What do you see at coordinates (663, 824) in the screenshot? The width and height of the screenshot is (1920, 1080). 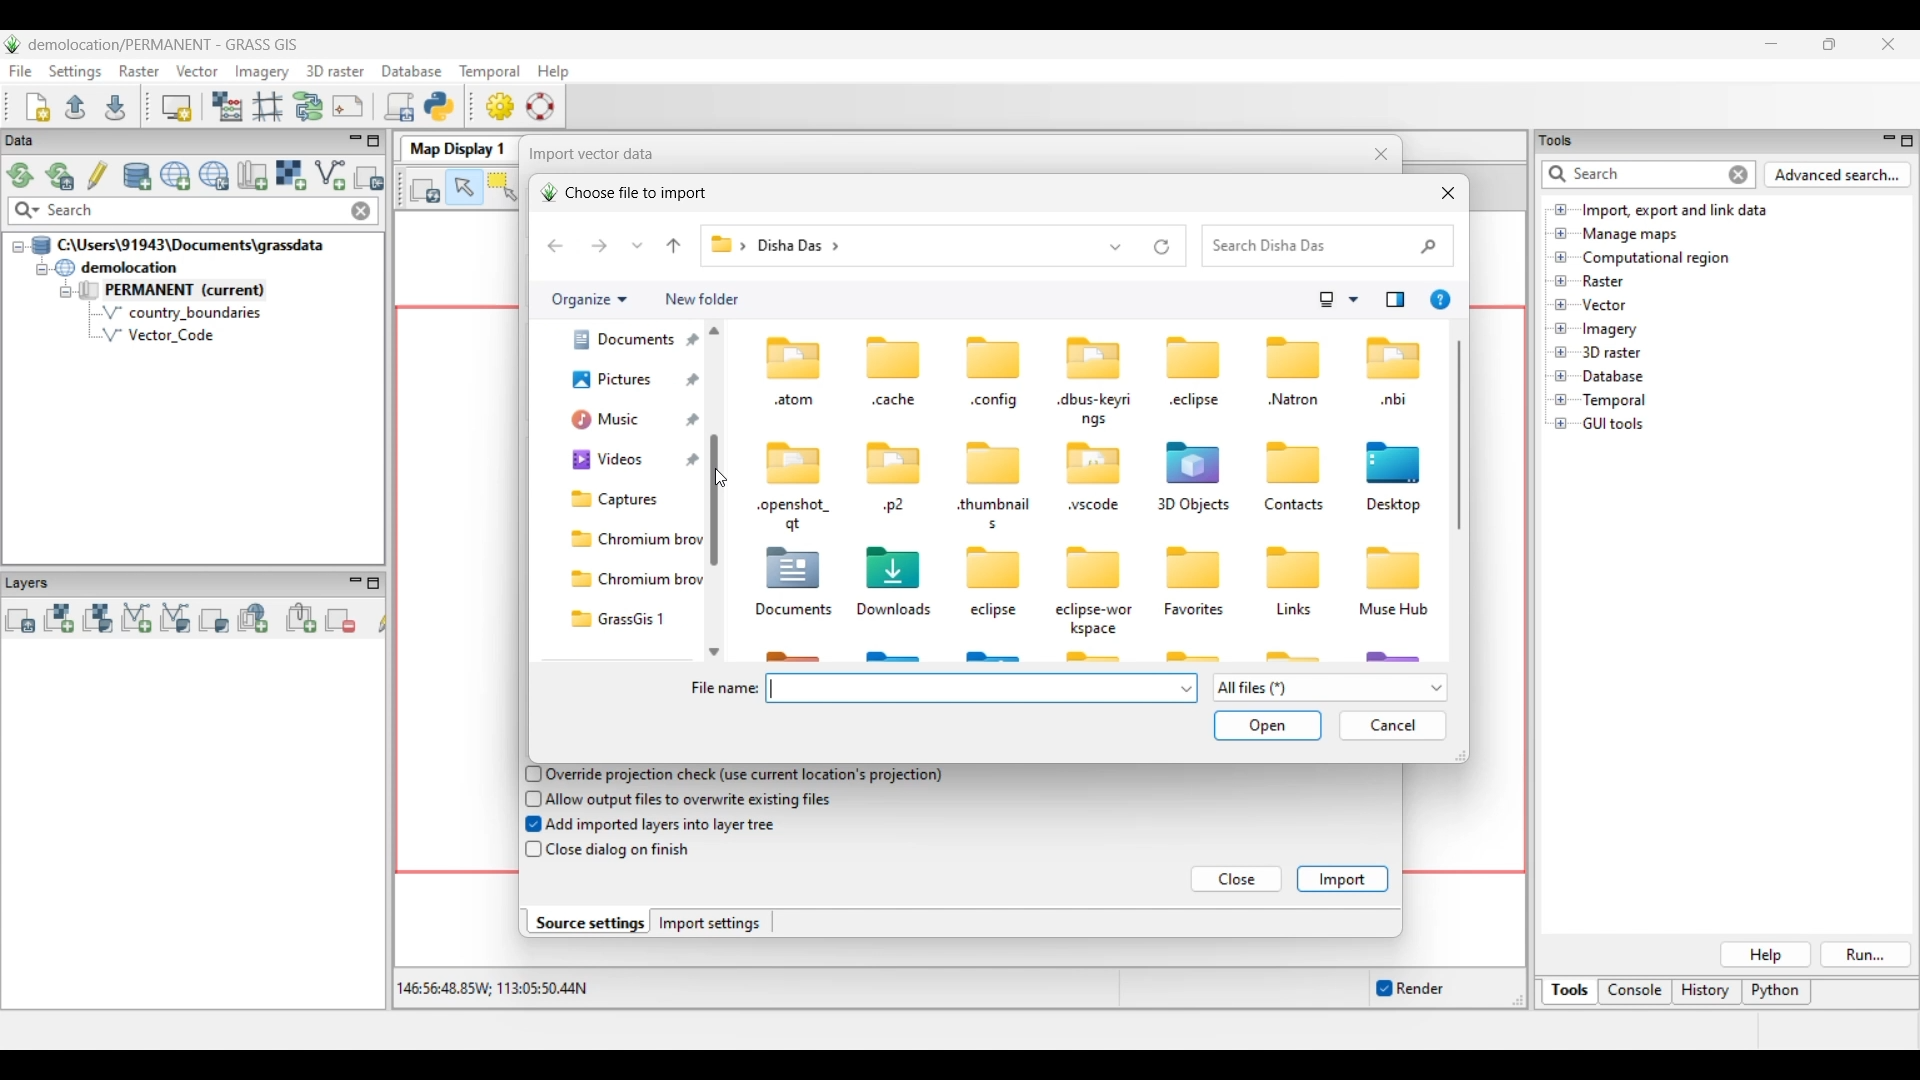 I see `Add imported layers into layer tree` at bounding box center [663, 824].